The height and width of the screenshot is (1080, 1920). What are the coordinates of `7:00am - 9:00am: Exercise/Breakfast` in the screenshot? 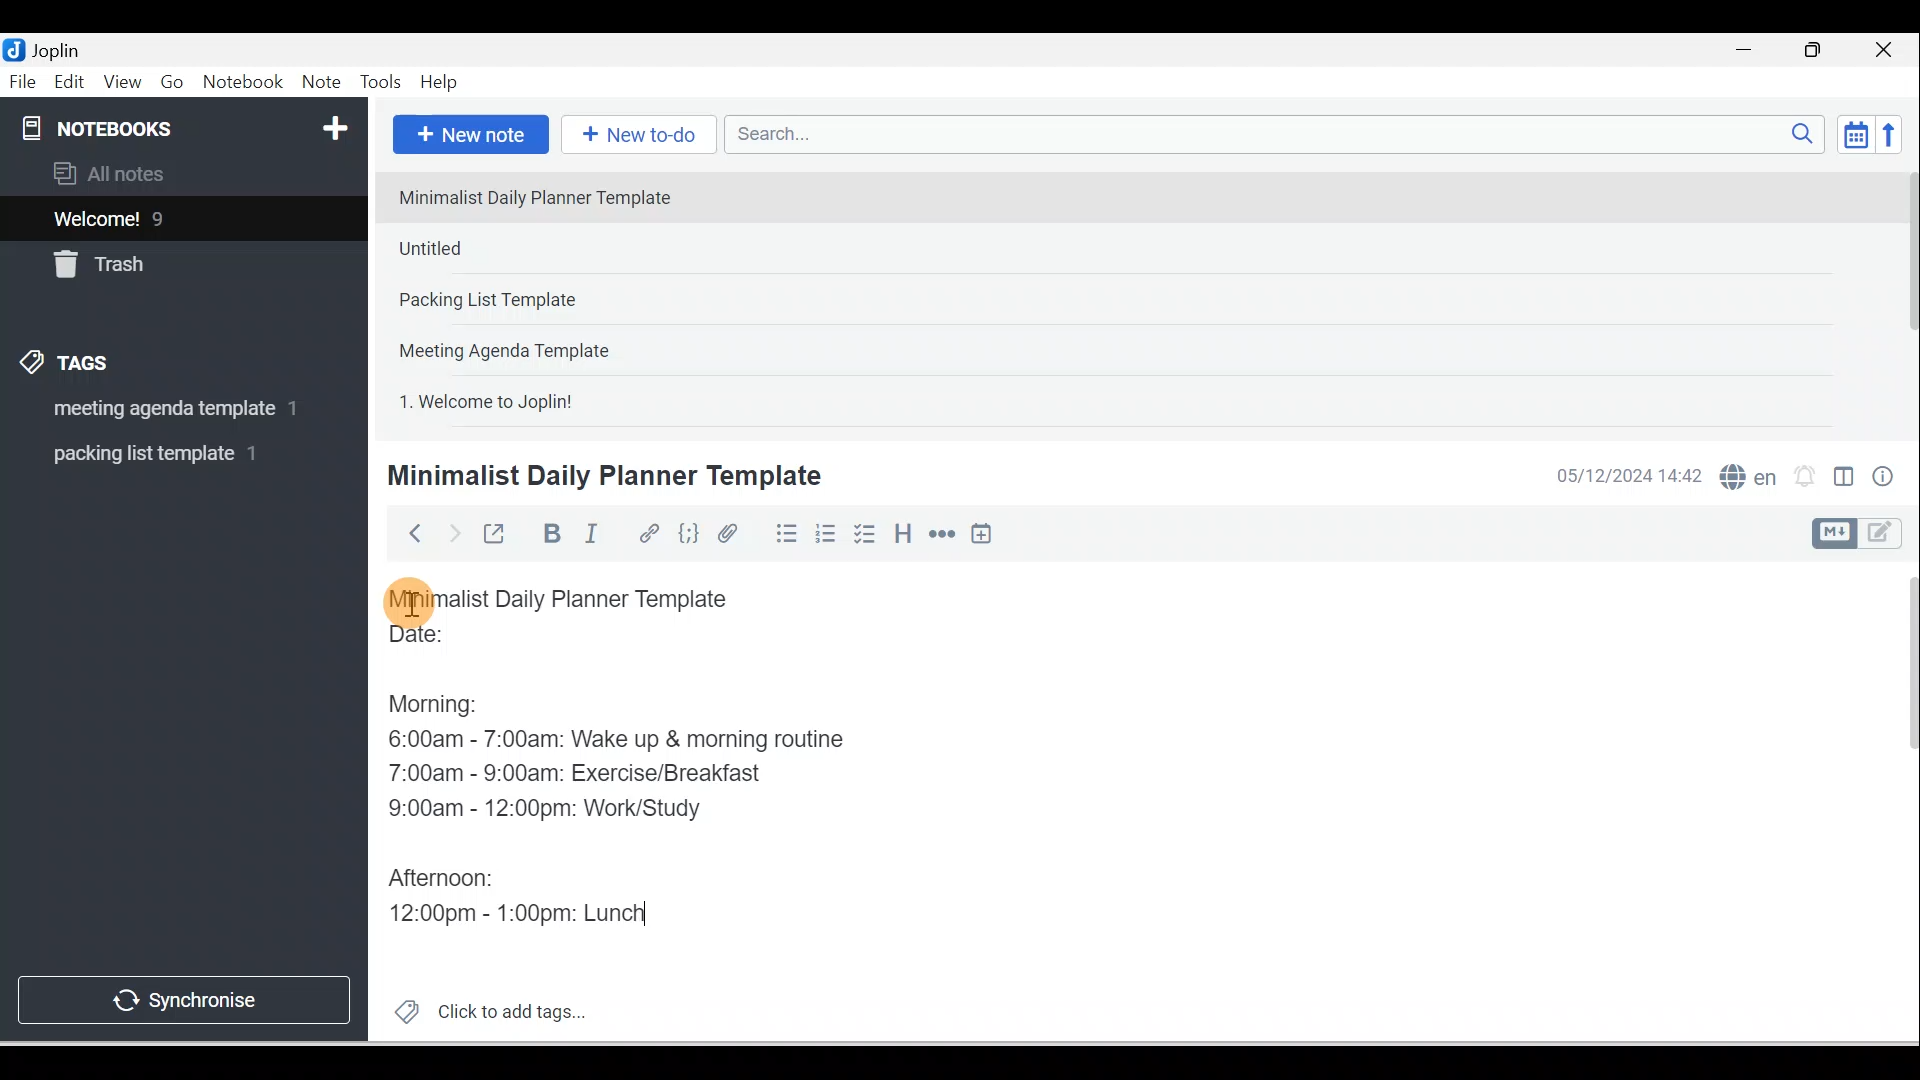 It's located at (579, 771).